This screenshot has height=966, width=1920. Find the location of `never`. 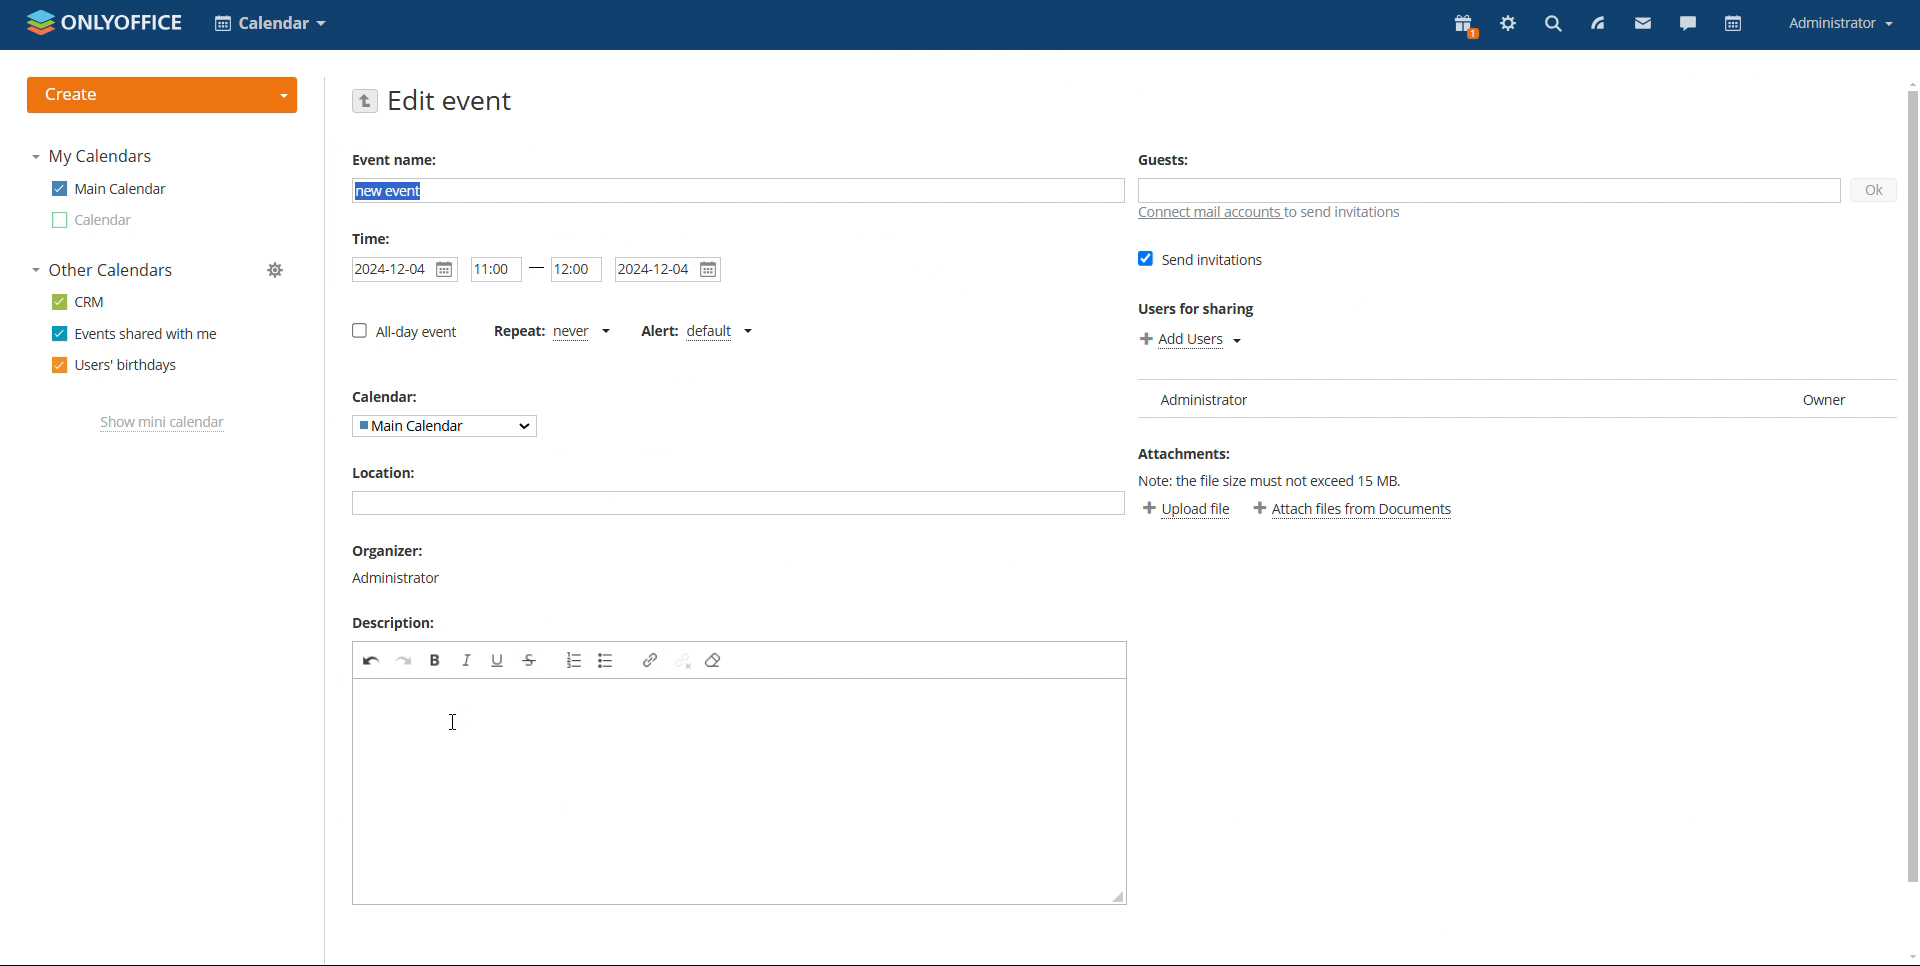

never is located at coordinates (579, 331).